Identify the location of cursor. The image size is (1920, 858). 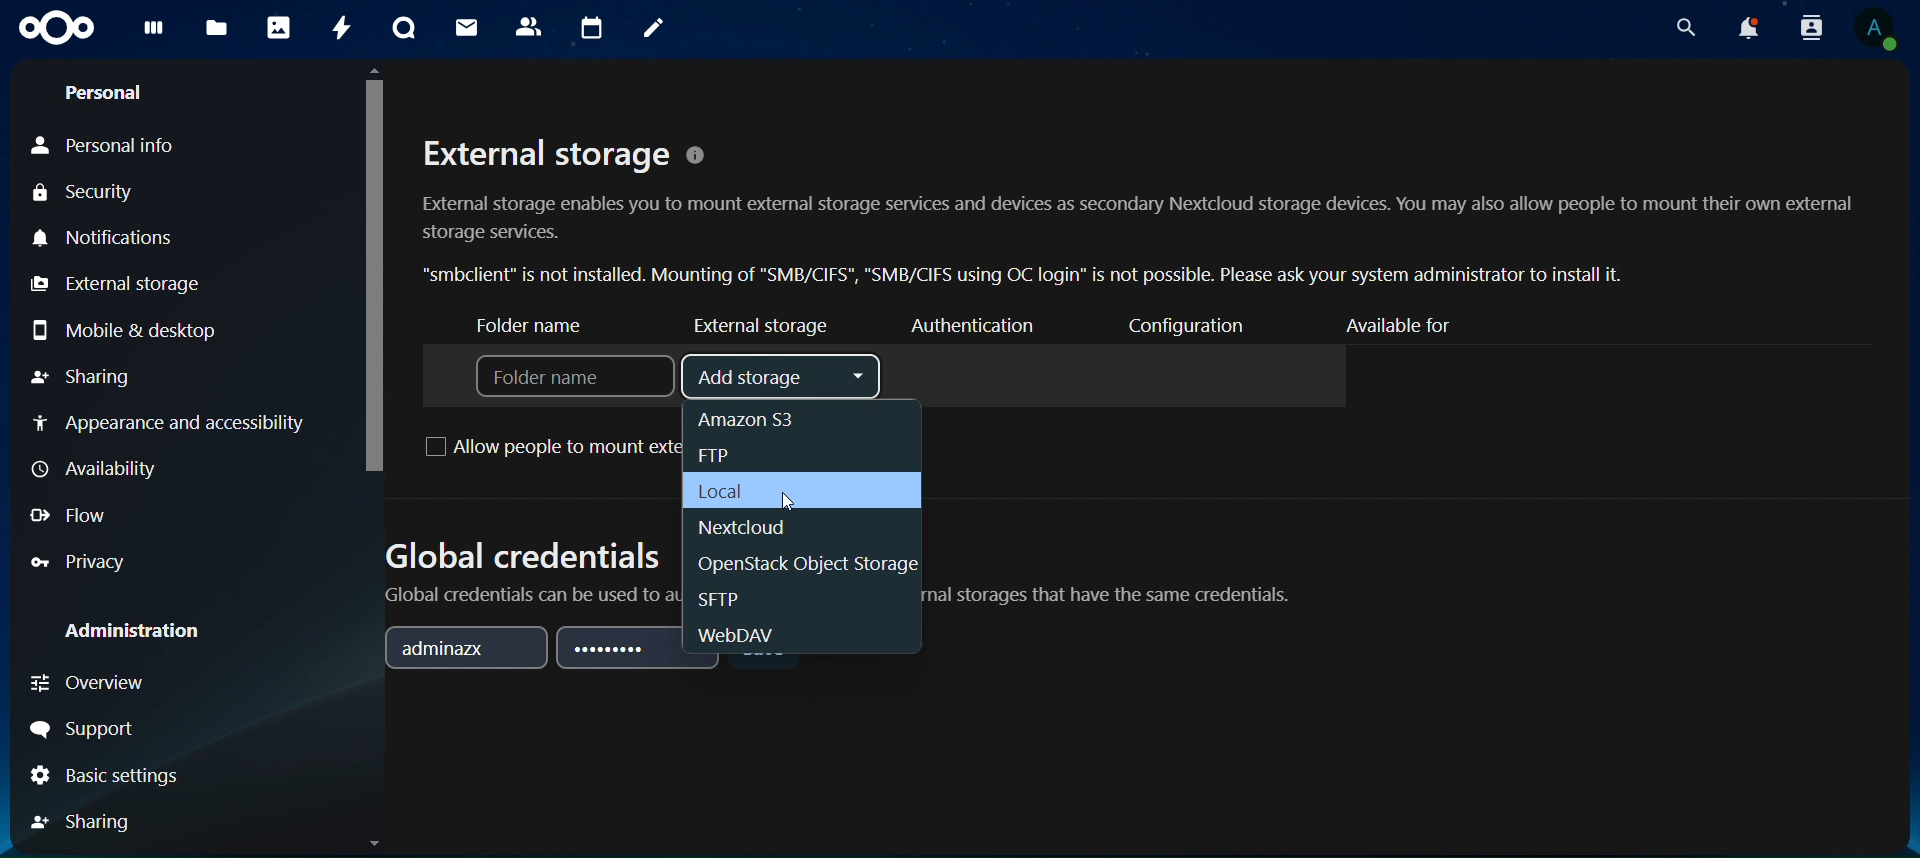
(373, 270).